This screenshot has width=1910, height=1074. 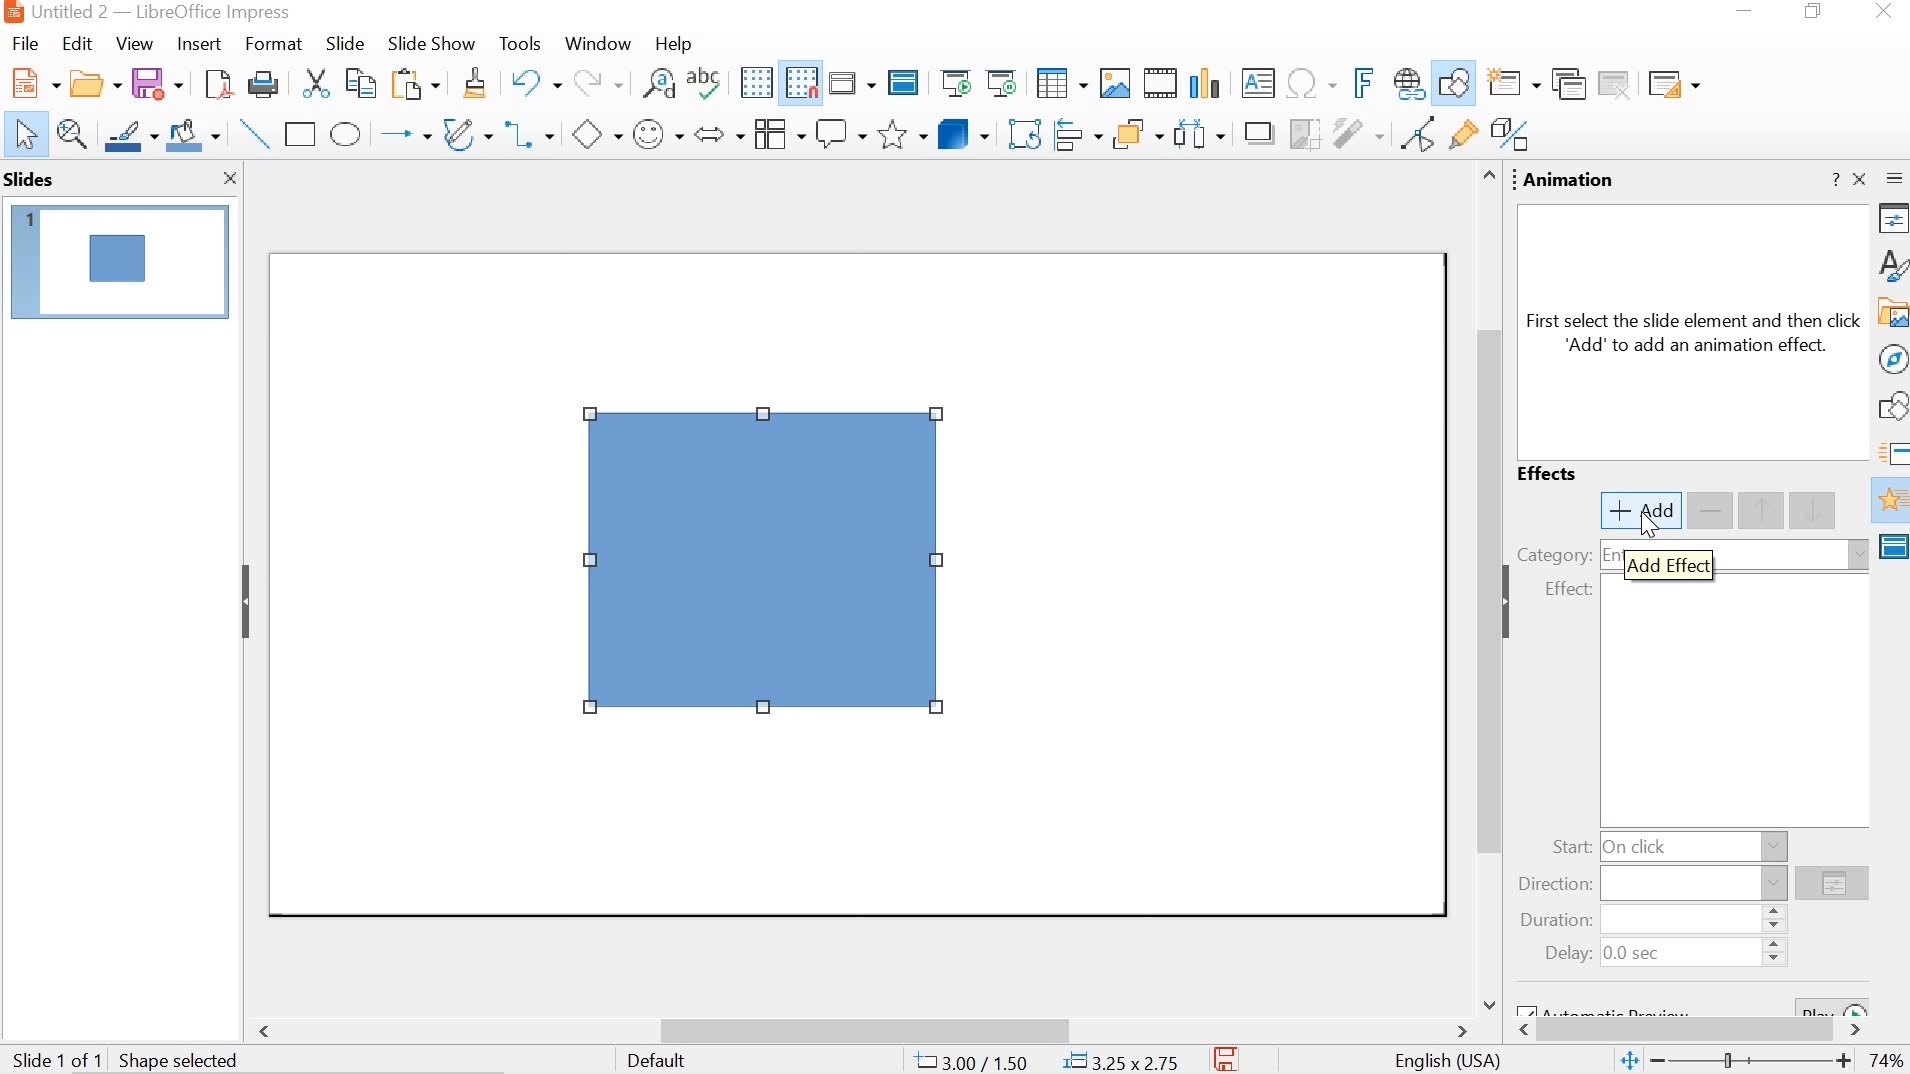 What do you see at coordinates (1893, 218) in the screenshot?
I see `properties` at bounding box center [1893, 218].